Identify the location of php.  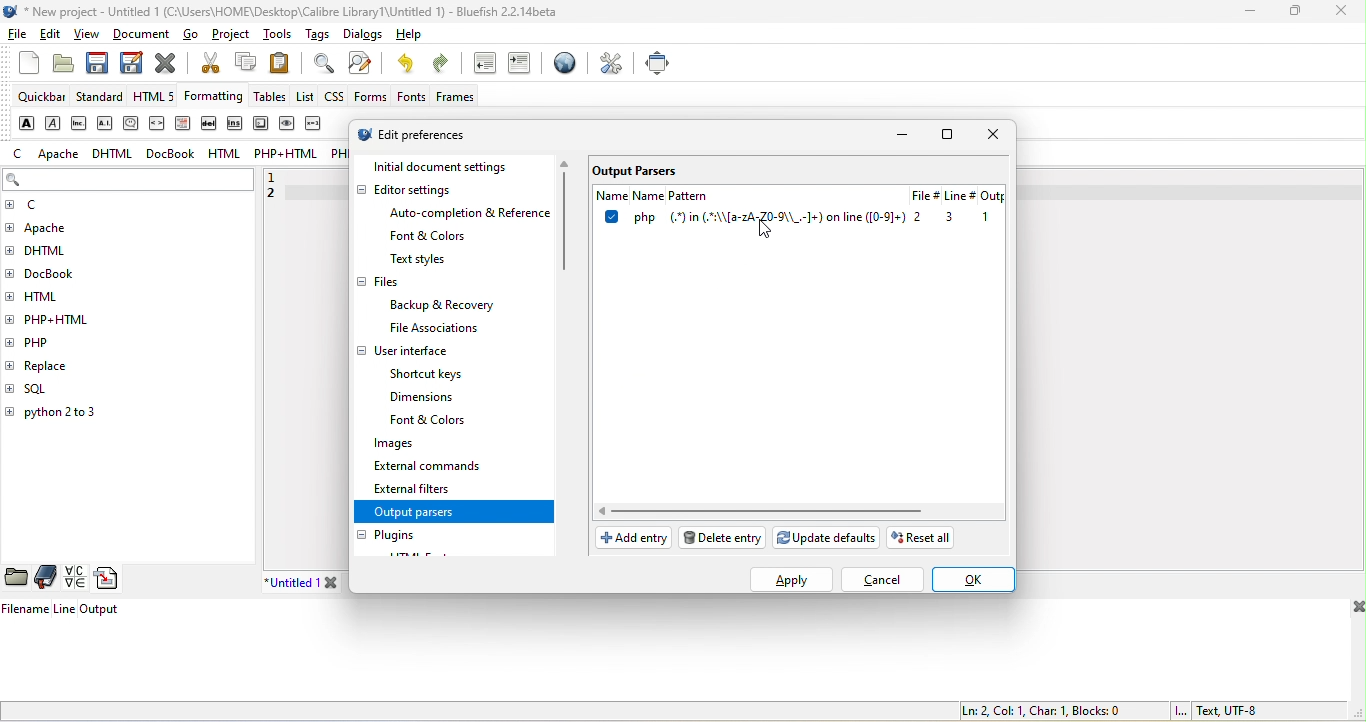
(342, 156).